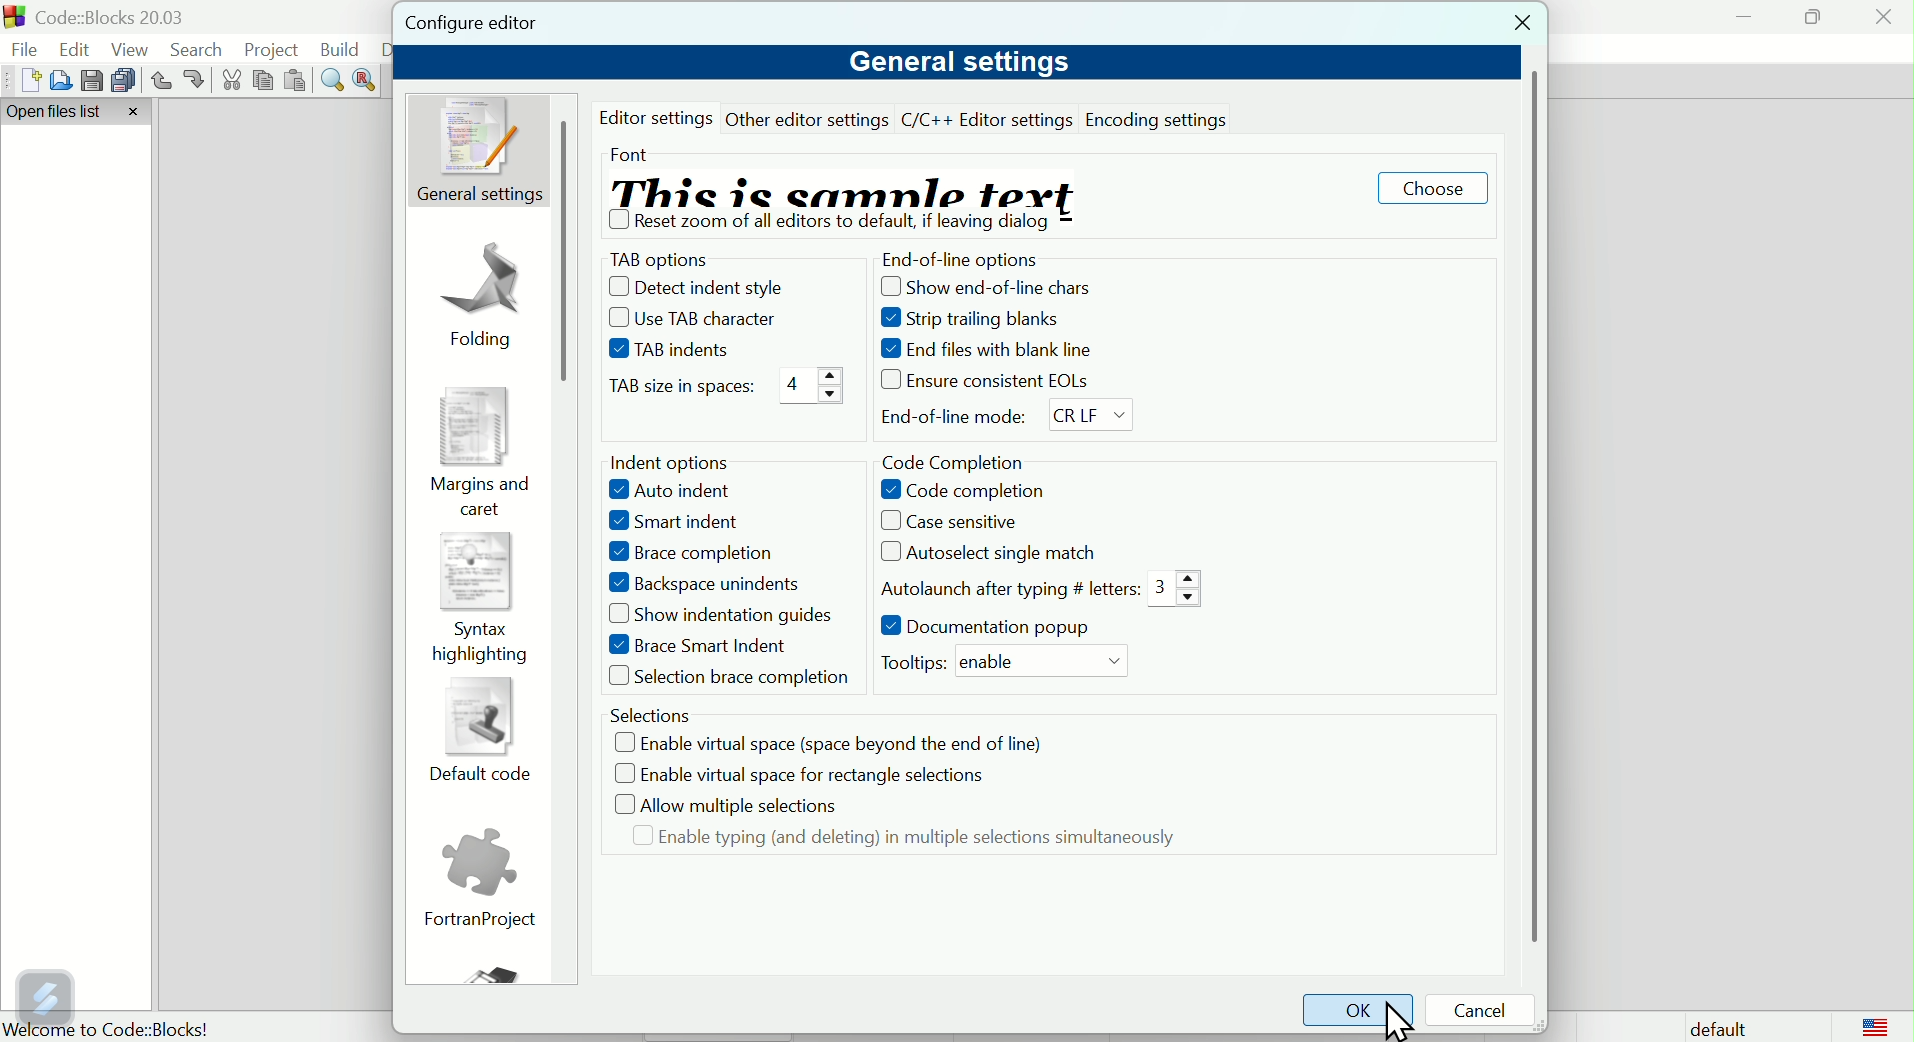 This screenshot has height=1042, width=1914. Describe the element at coordinates (12, 17) in the screenshot. I see `app logo` at that location.